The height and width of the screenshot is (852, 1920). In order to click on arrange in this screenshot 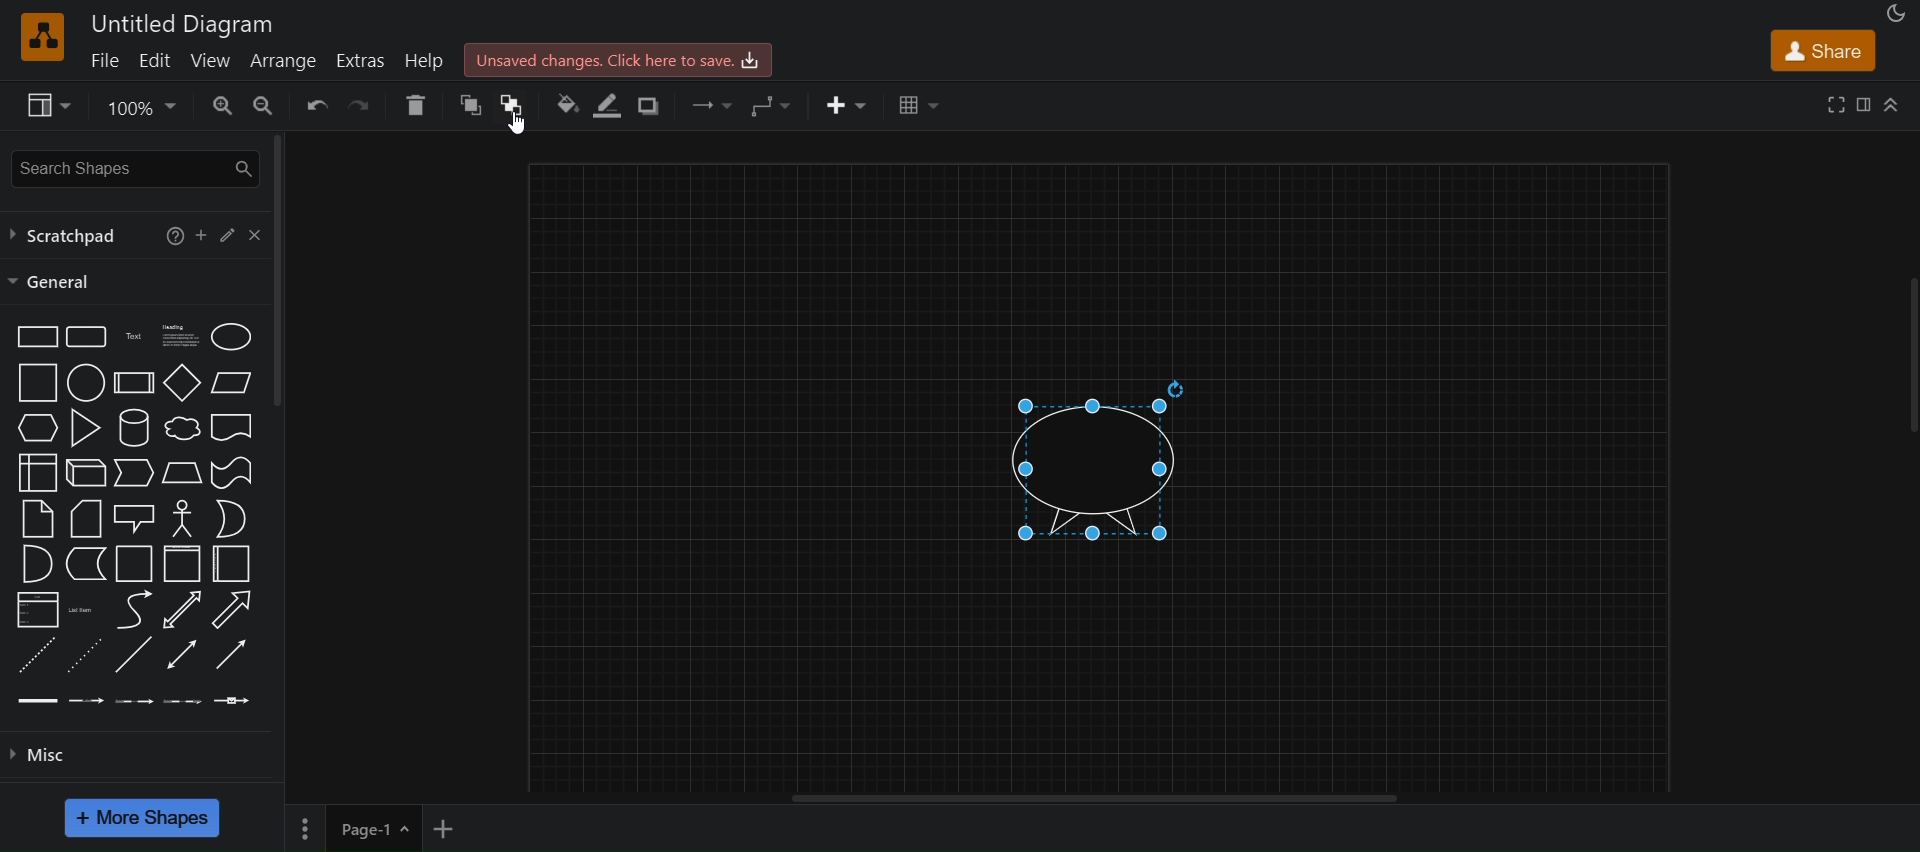, I will do `click(282, 60)`.